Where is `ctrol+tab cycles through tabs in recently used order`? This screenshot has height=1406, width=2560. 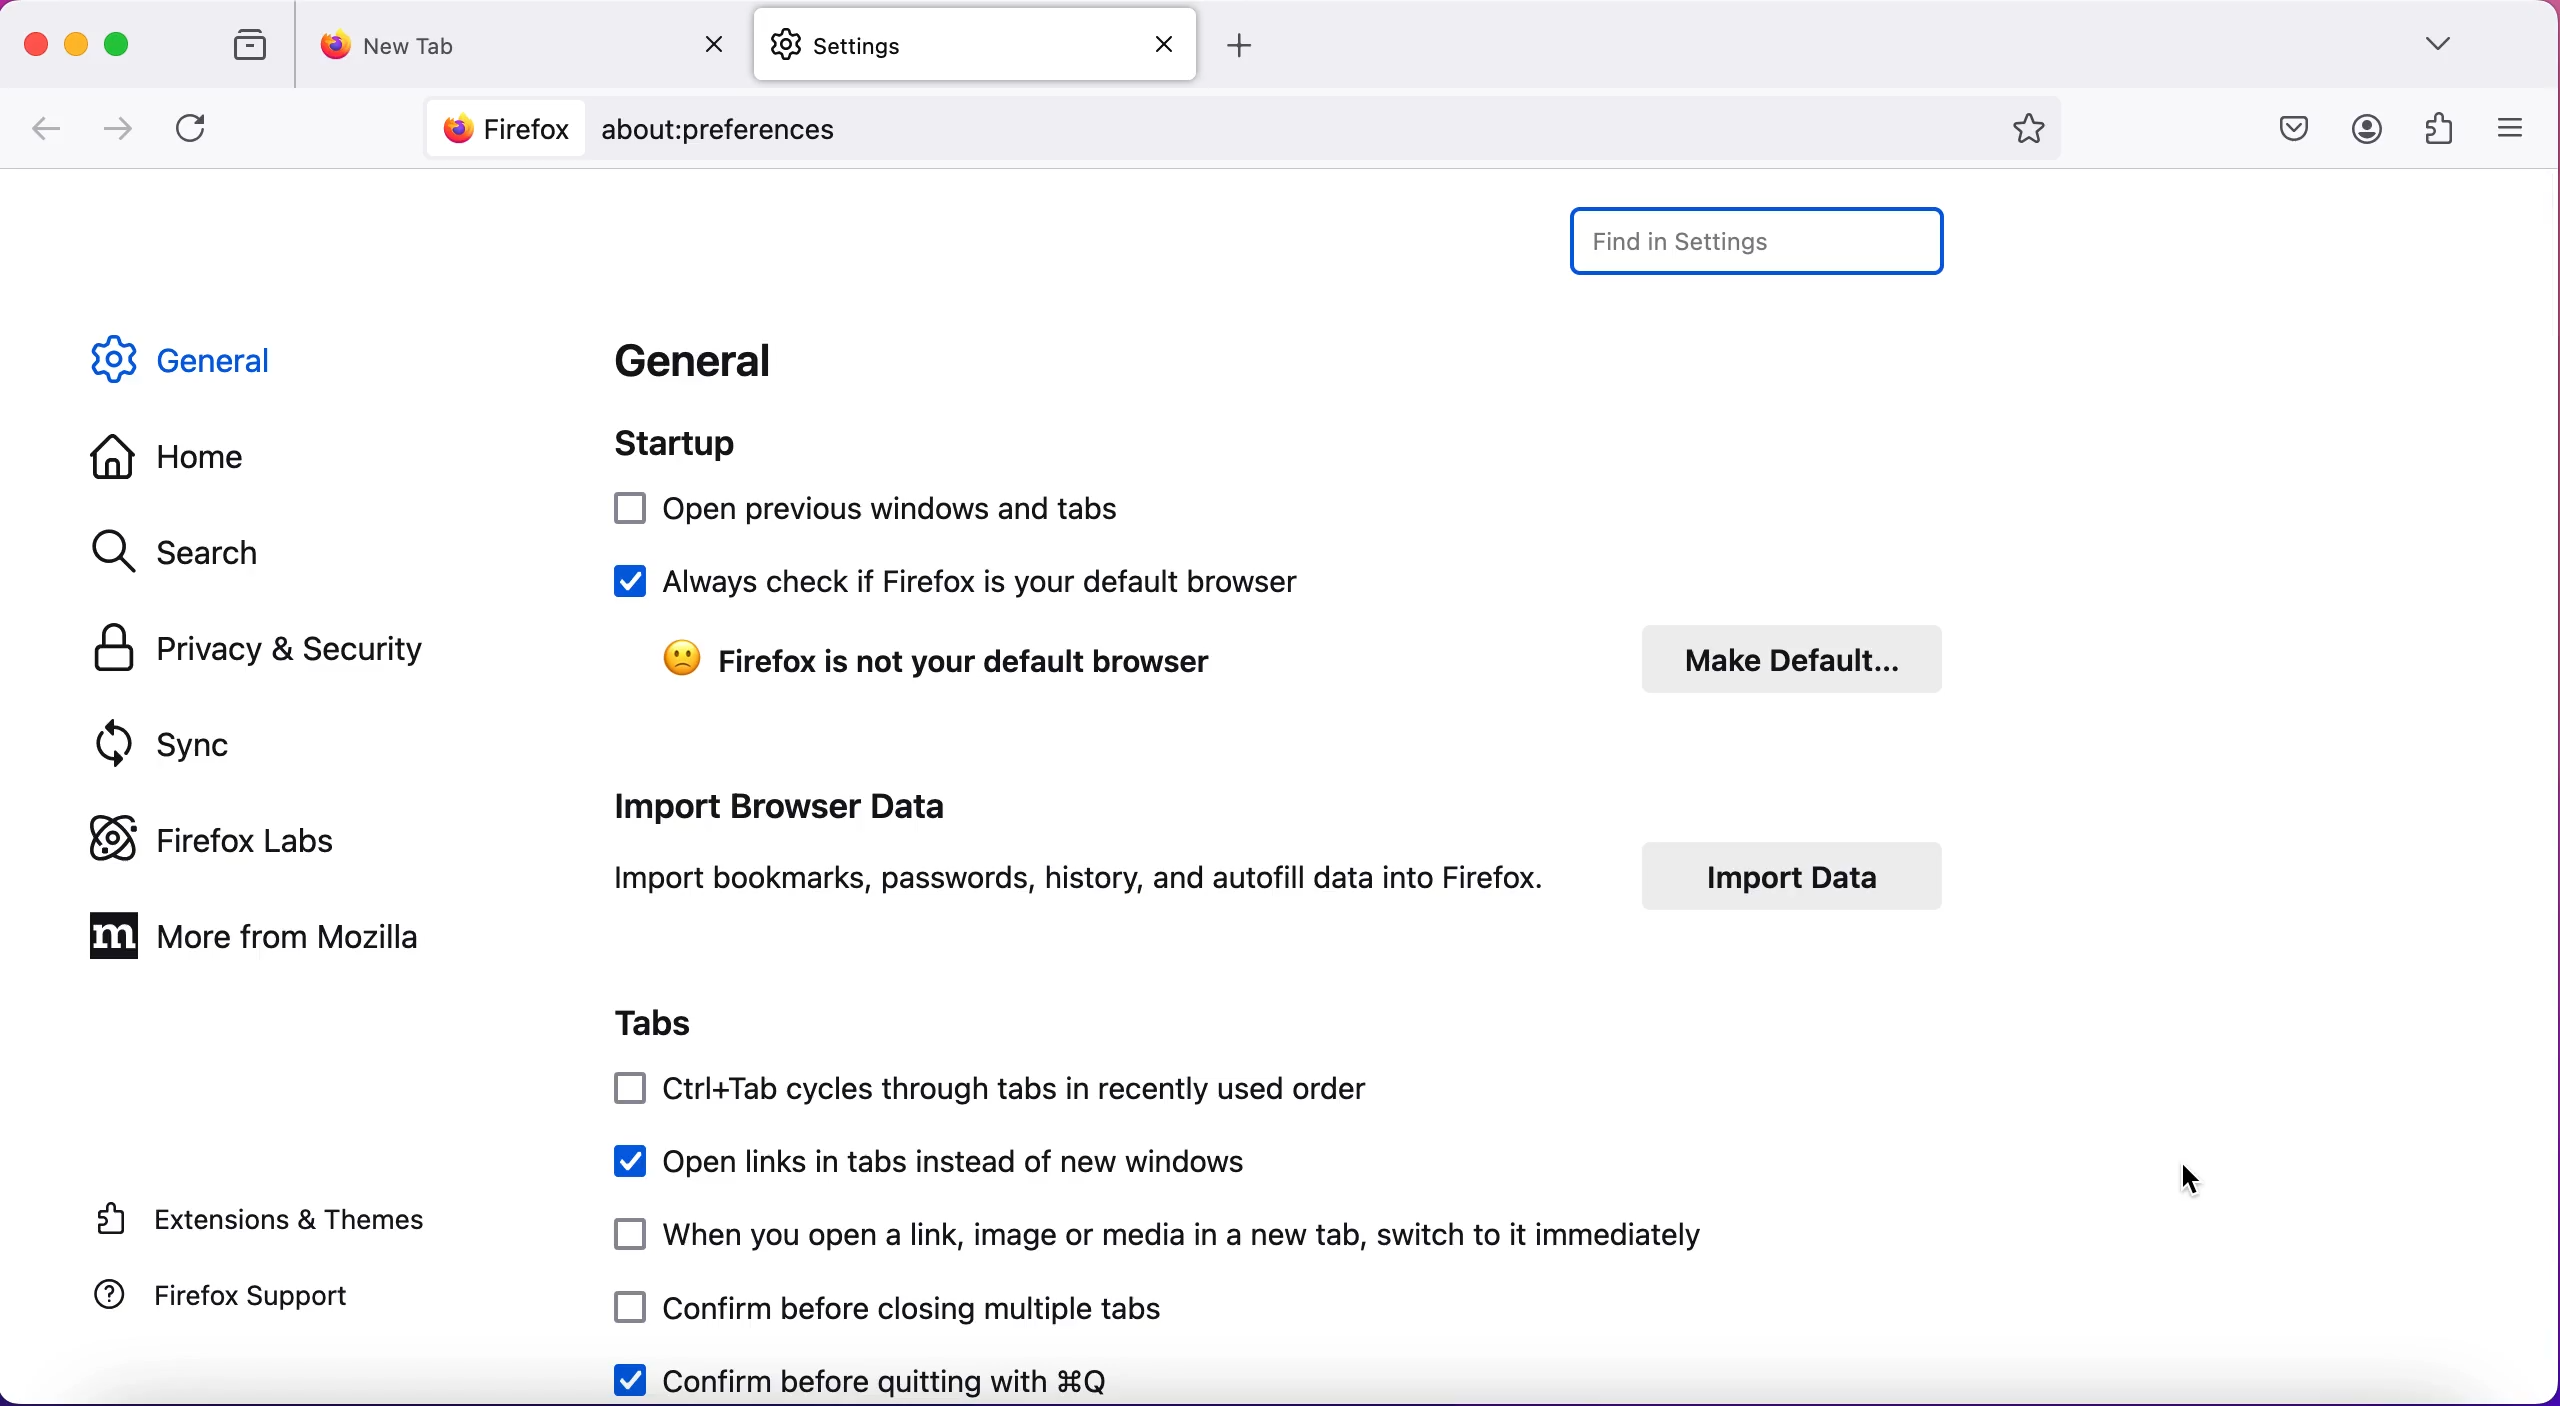 ctrol+tab cycles through tabs in recently used order is located at coordinates (1024, 1089).